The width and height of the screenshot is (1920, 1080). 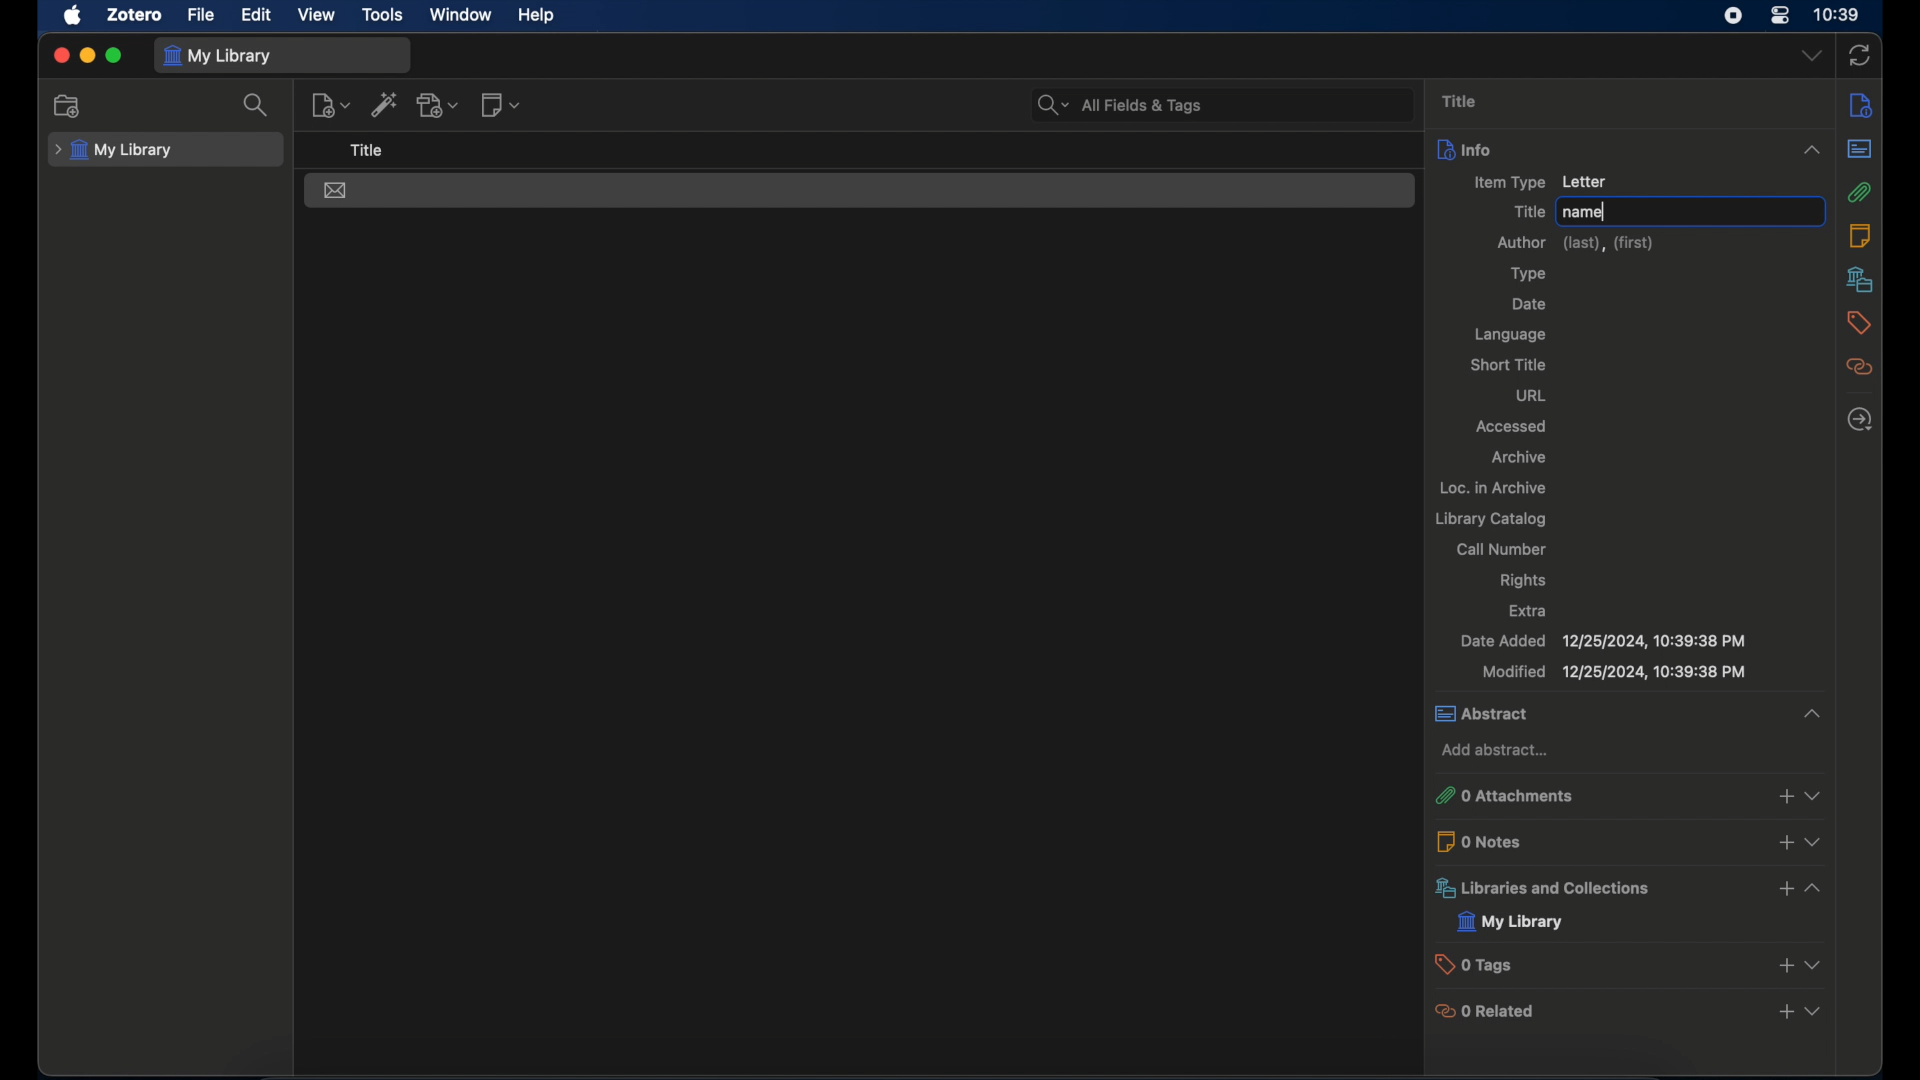 I want to click on apple, so click(x=72, y=16).